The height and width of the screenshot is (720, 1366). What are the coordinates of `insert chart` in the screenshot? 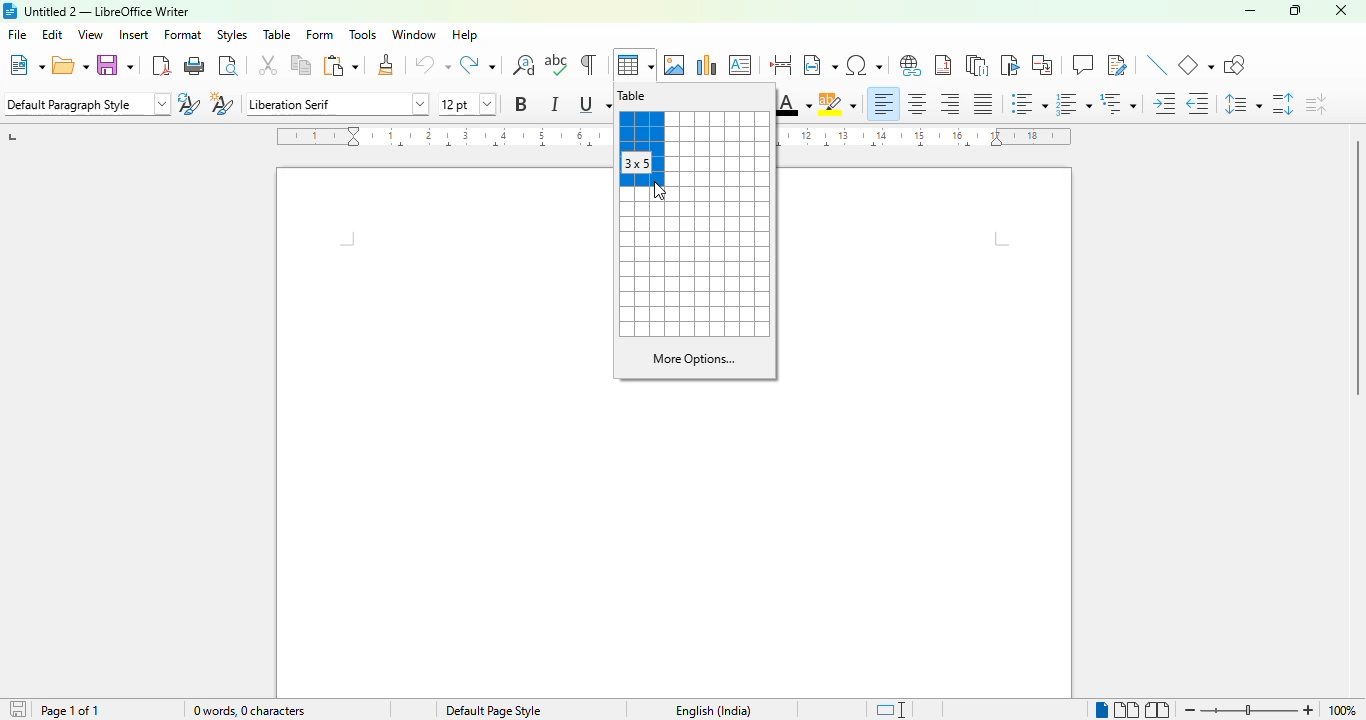 It's located at (707, 65).